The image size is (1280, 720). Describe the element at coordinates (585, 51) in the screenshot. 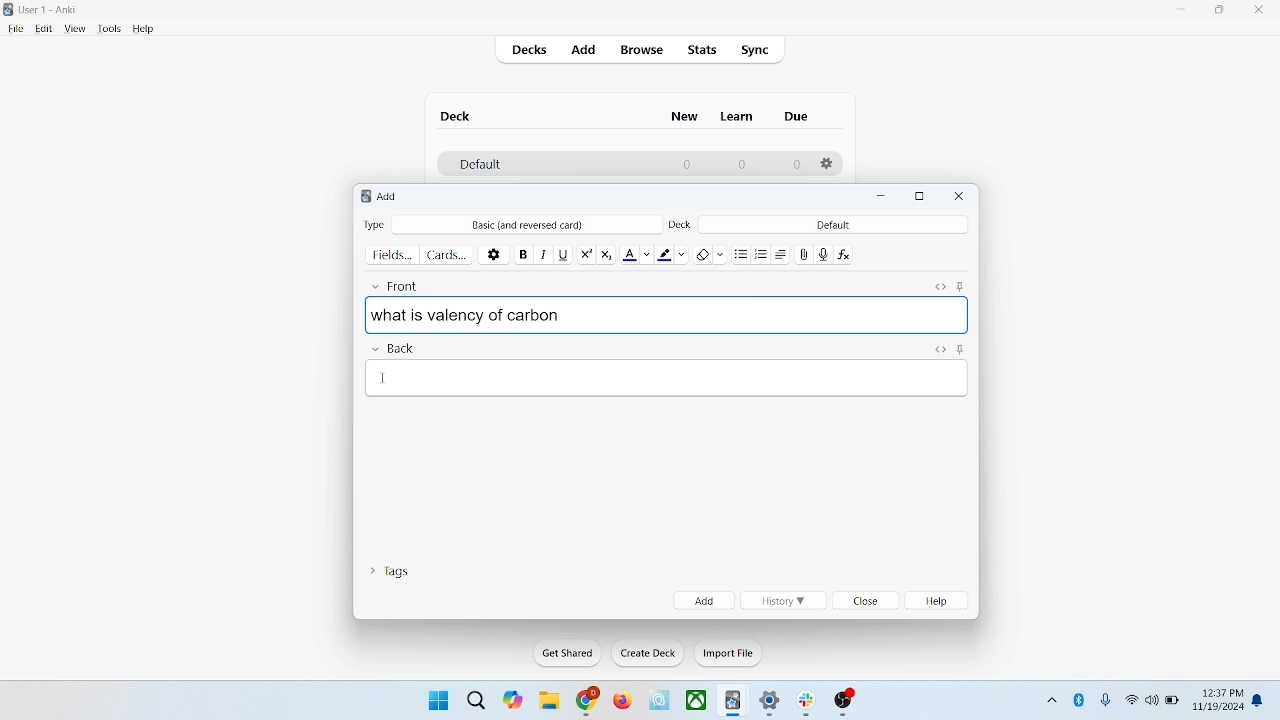

I see `add` at that location.